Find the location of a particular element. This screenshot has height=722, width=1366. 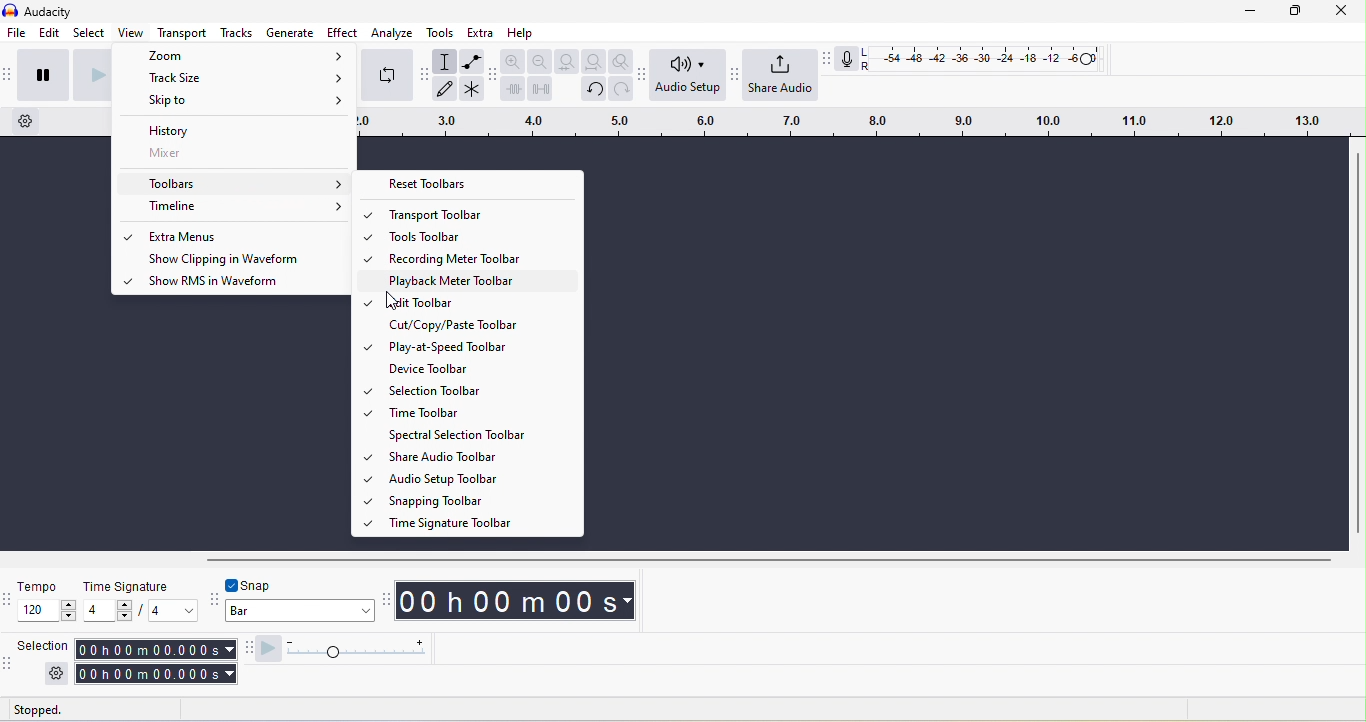

share audio is located at coordinates (781, 74).